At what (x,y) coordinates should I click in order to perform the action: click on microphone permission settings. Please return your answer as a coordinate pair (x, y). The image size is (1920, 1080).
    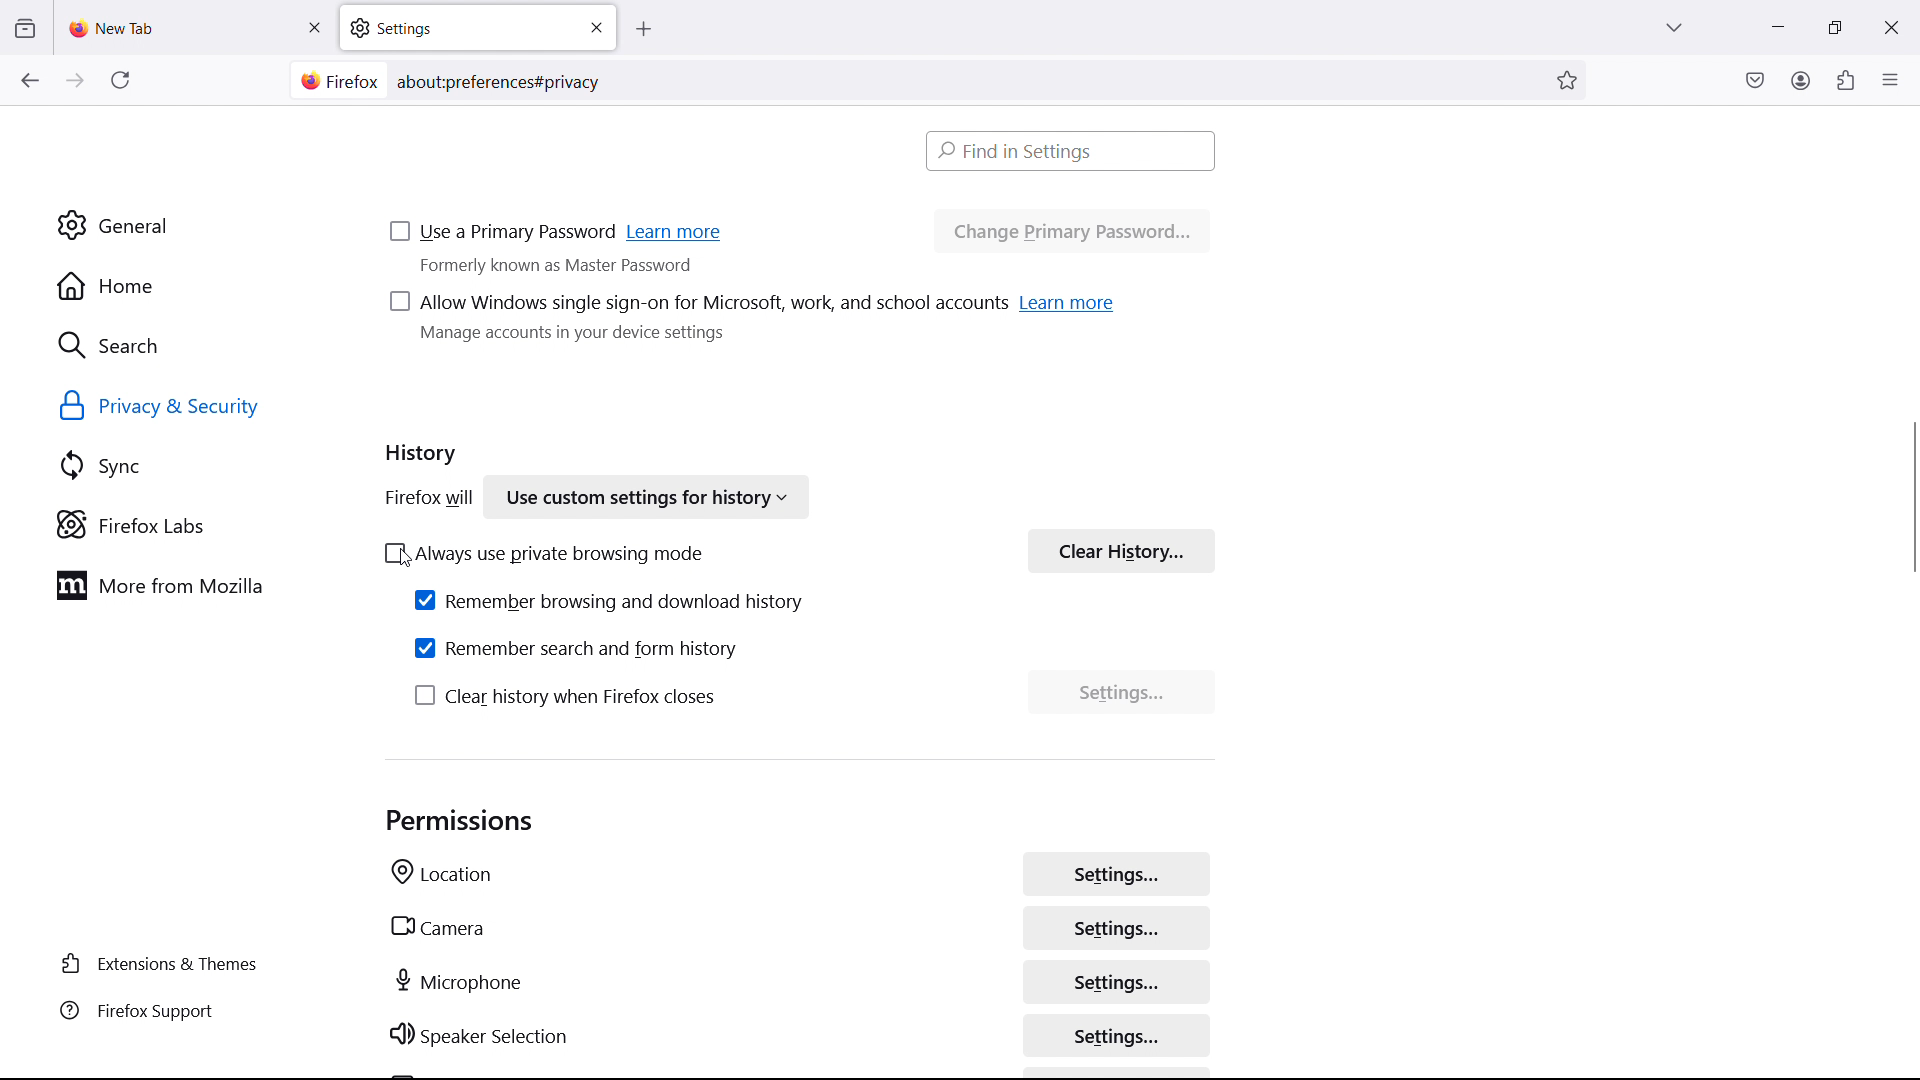
    Looking at the image, I should click on (1116, 980).